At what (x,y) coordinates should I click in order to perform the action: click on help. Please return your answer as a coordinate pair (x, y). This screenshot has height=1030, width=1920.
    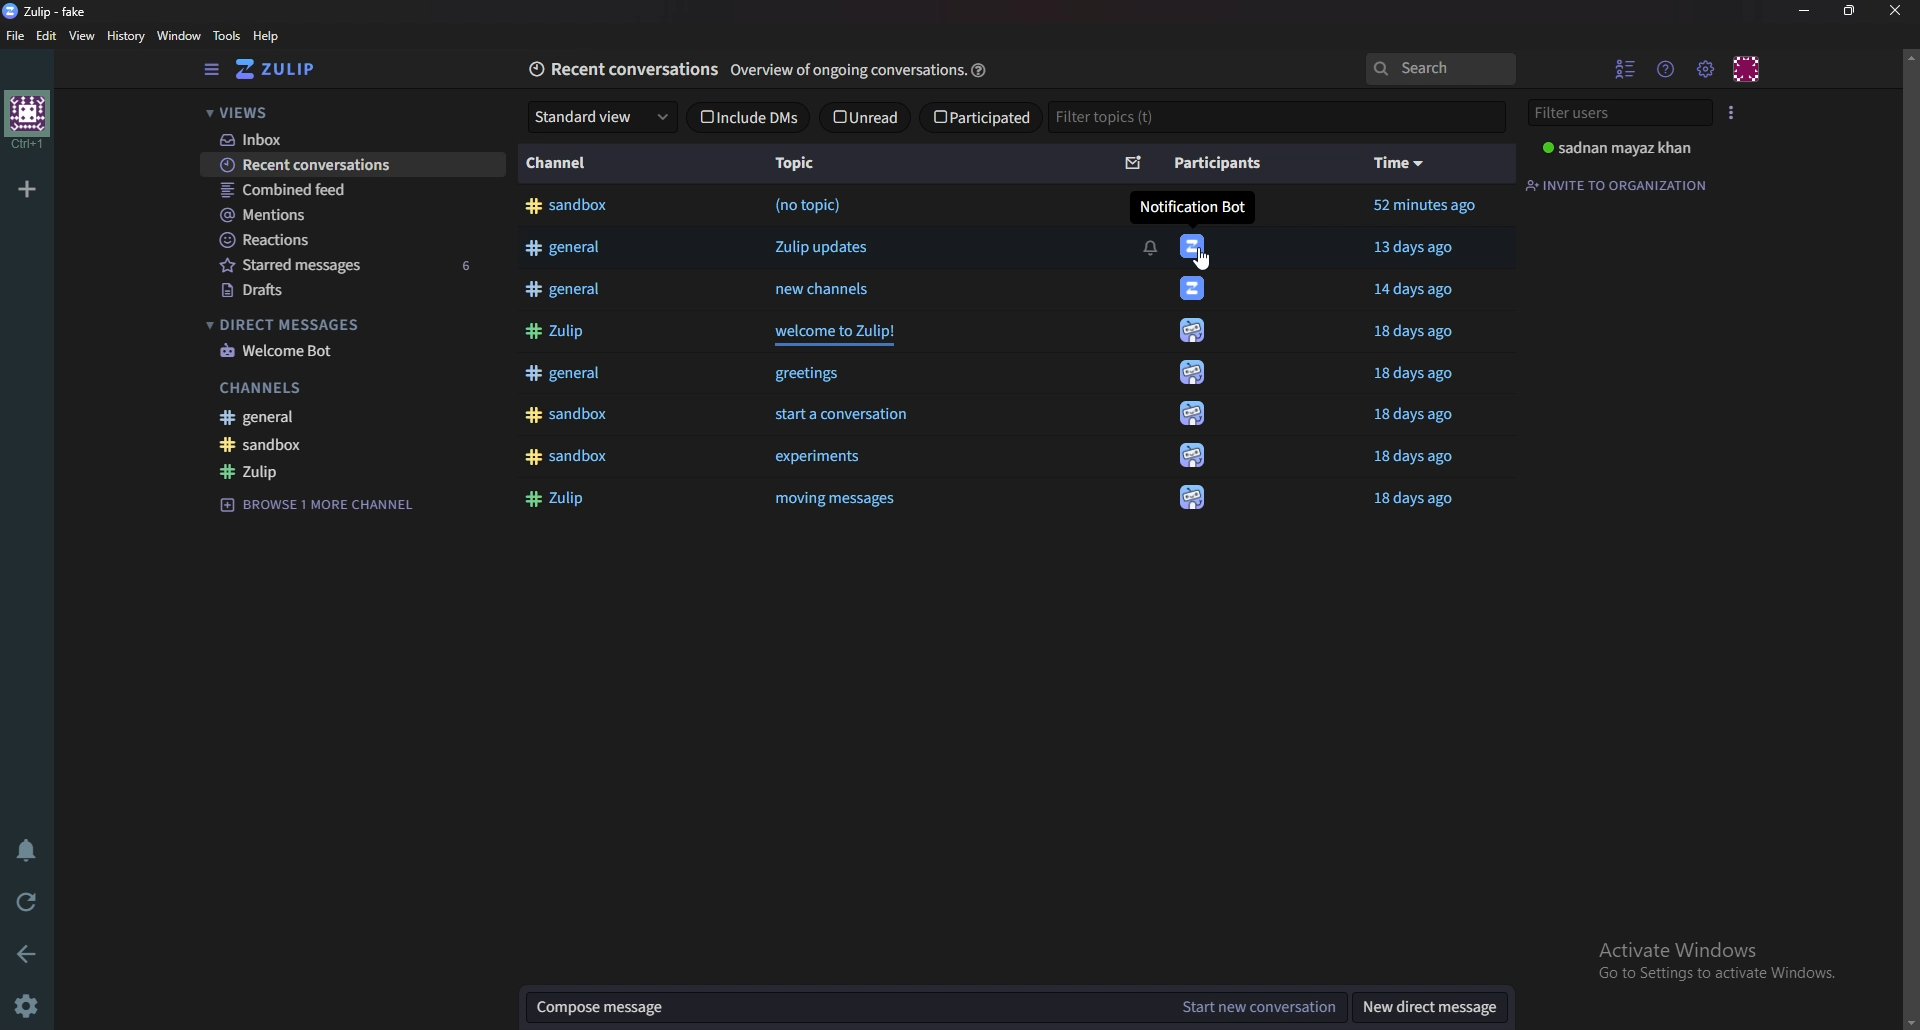
    Looking at the image, I should click on (982, 68).